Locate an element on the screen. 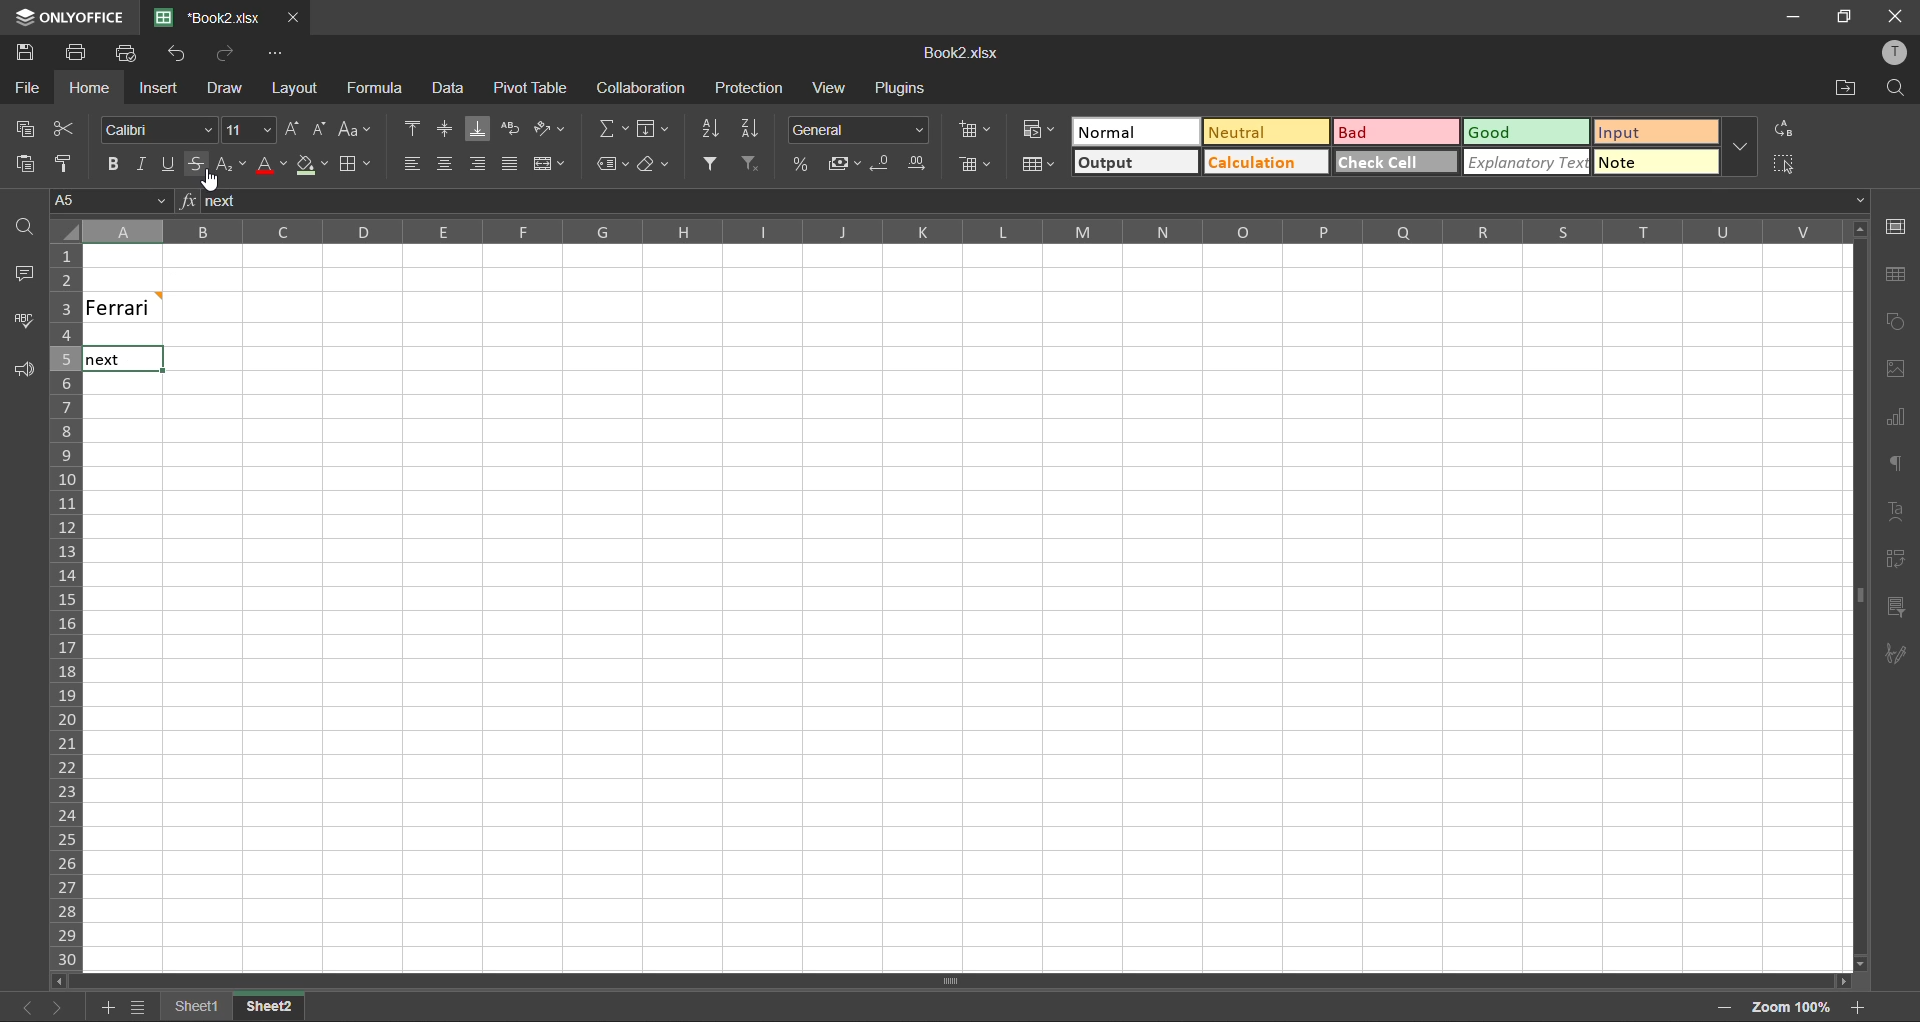 The width and height of the screenshot is (1920, 1022). maximize is located at coordinates (1844, 17).